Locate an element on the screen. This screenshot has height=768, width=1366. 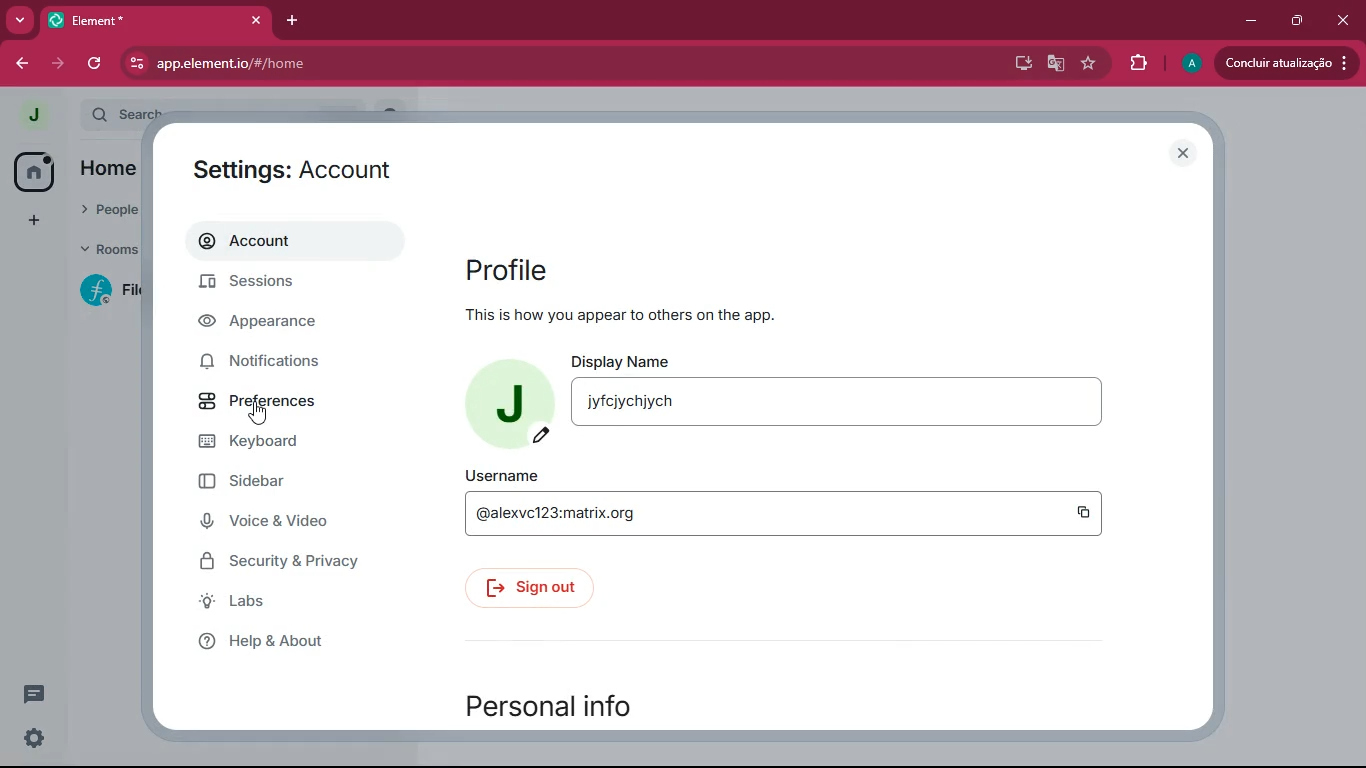
This is how you appear to others on the app. is located at coordinates (635, 314).